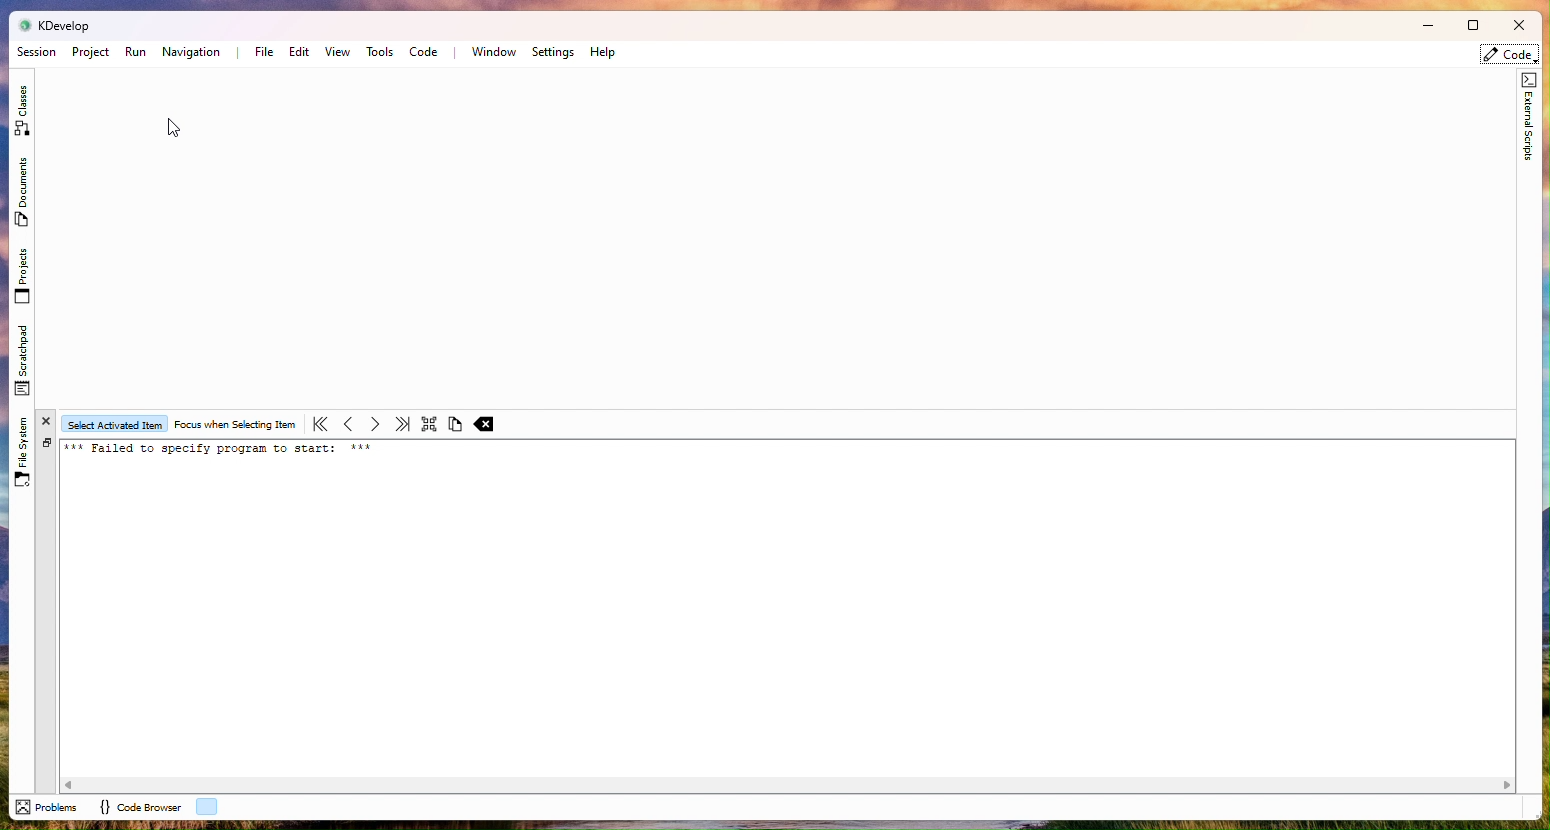 The height and width of the screenshot is (830, 1550). Describe the element at coordinates (486, 424) in the screenshot. I see `Clear` at that location.